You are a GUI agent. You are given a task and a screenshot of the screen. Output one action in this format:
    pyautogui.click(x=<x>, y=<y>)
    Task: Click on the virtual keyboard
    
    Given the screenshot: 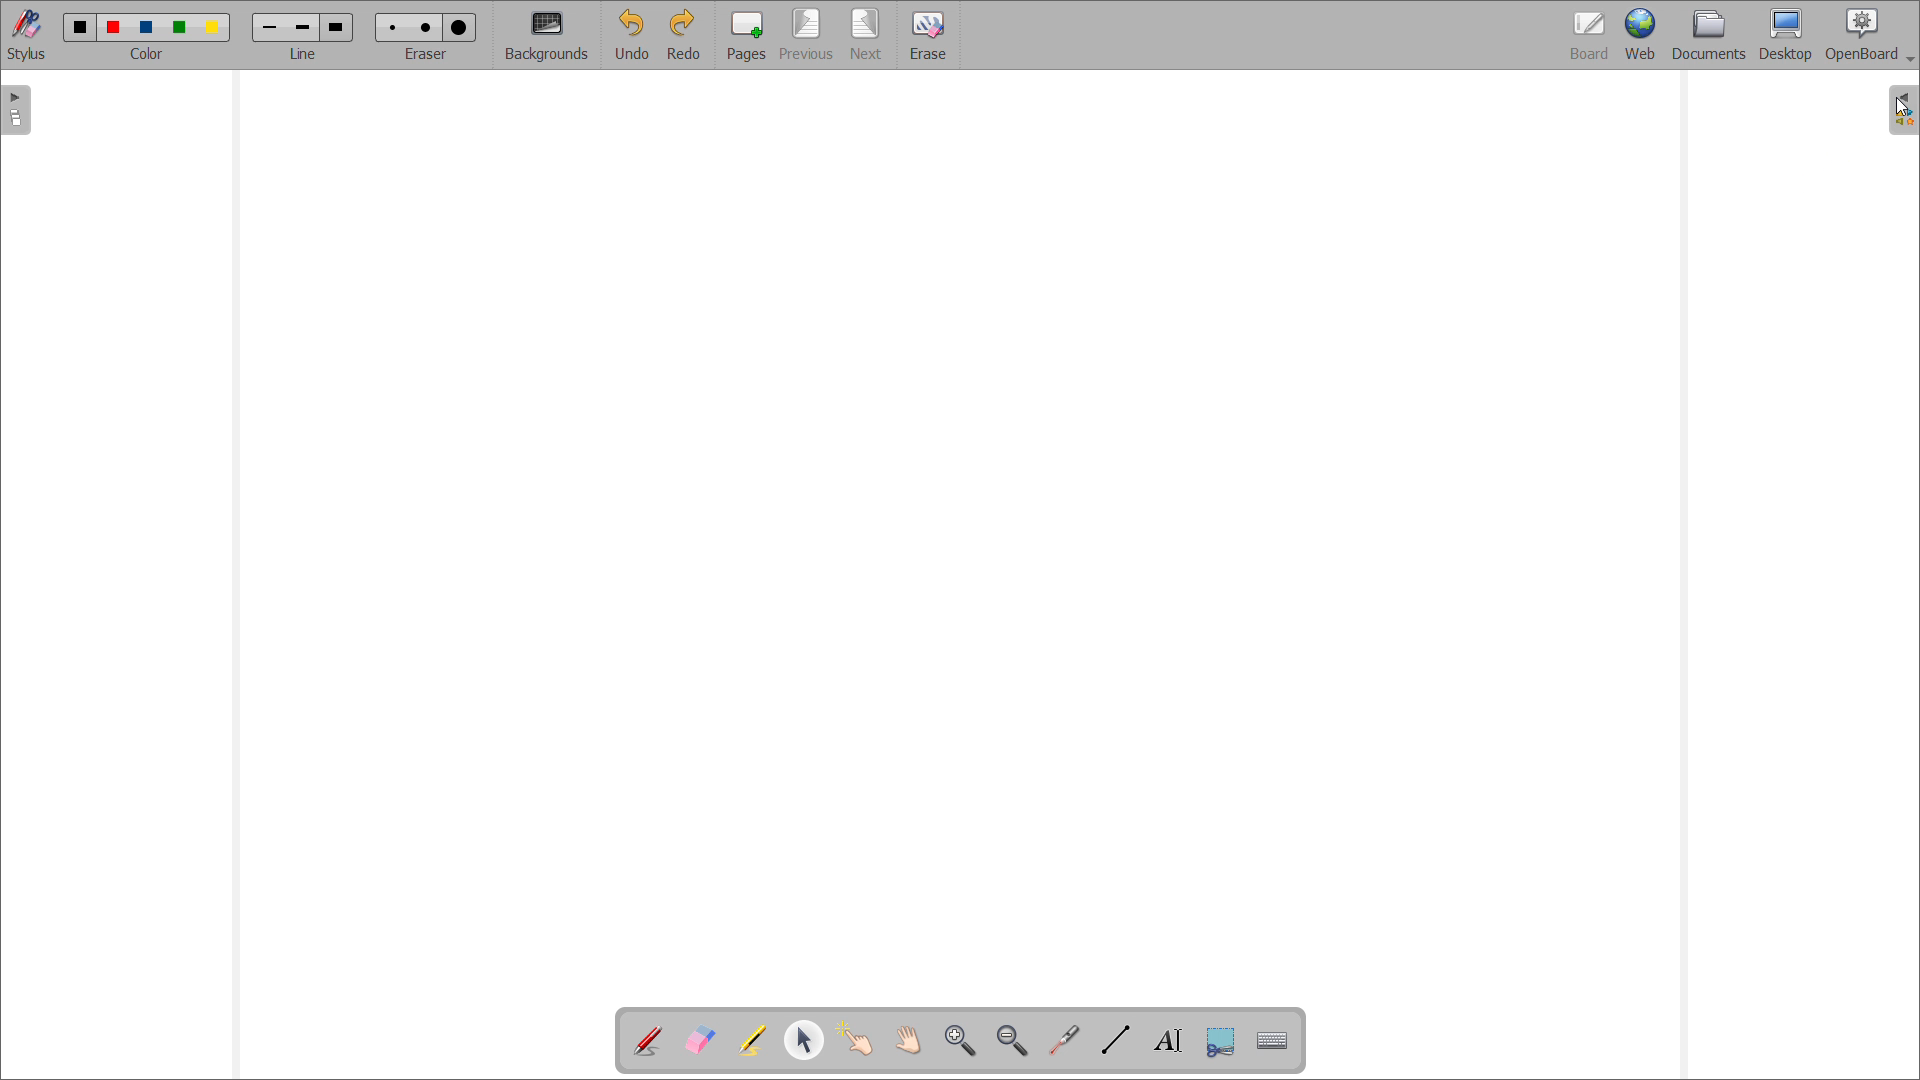 What is the action you would take?
    pyautogui.click(x=1273, y=1041)
    